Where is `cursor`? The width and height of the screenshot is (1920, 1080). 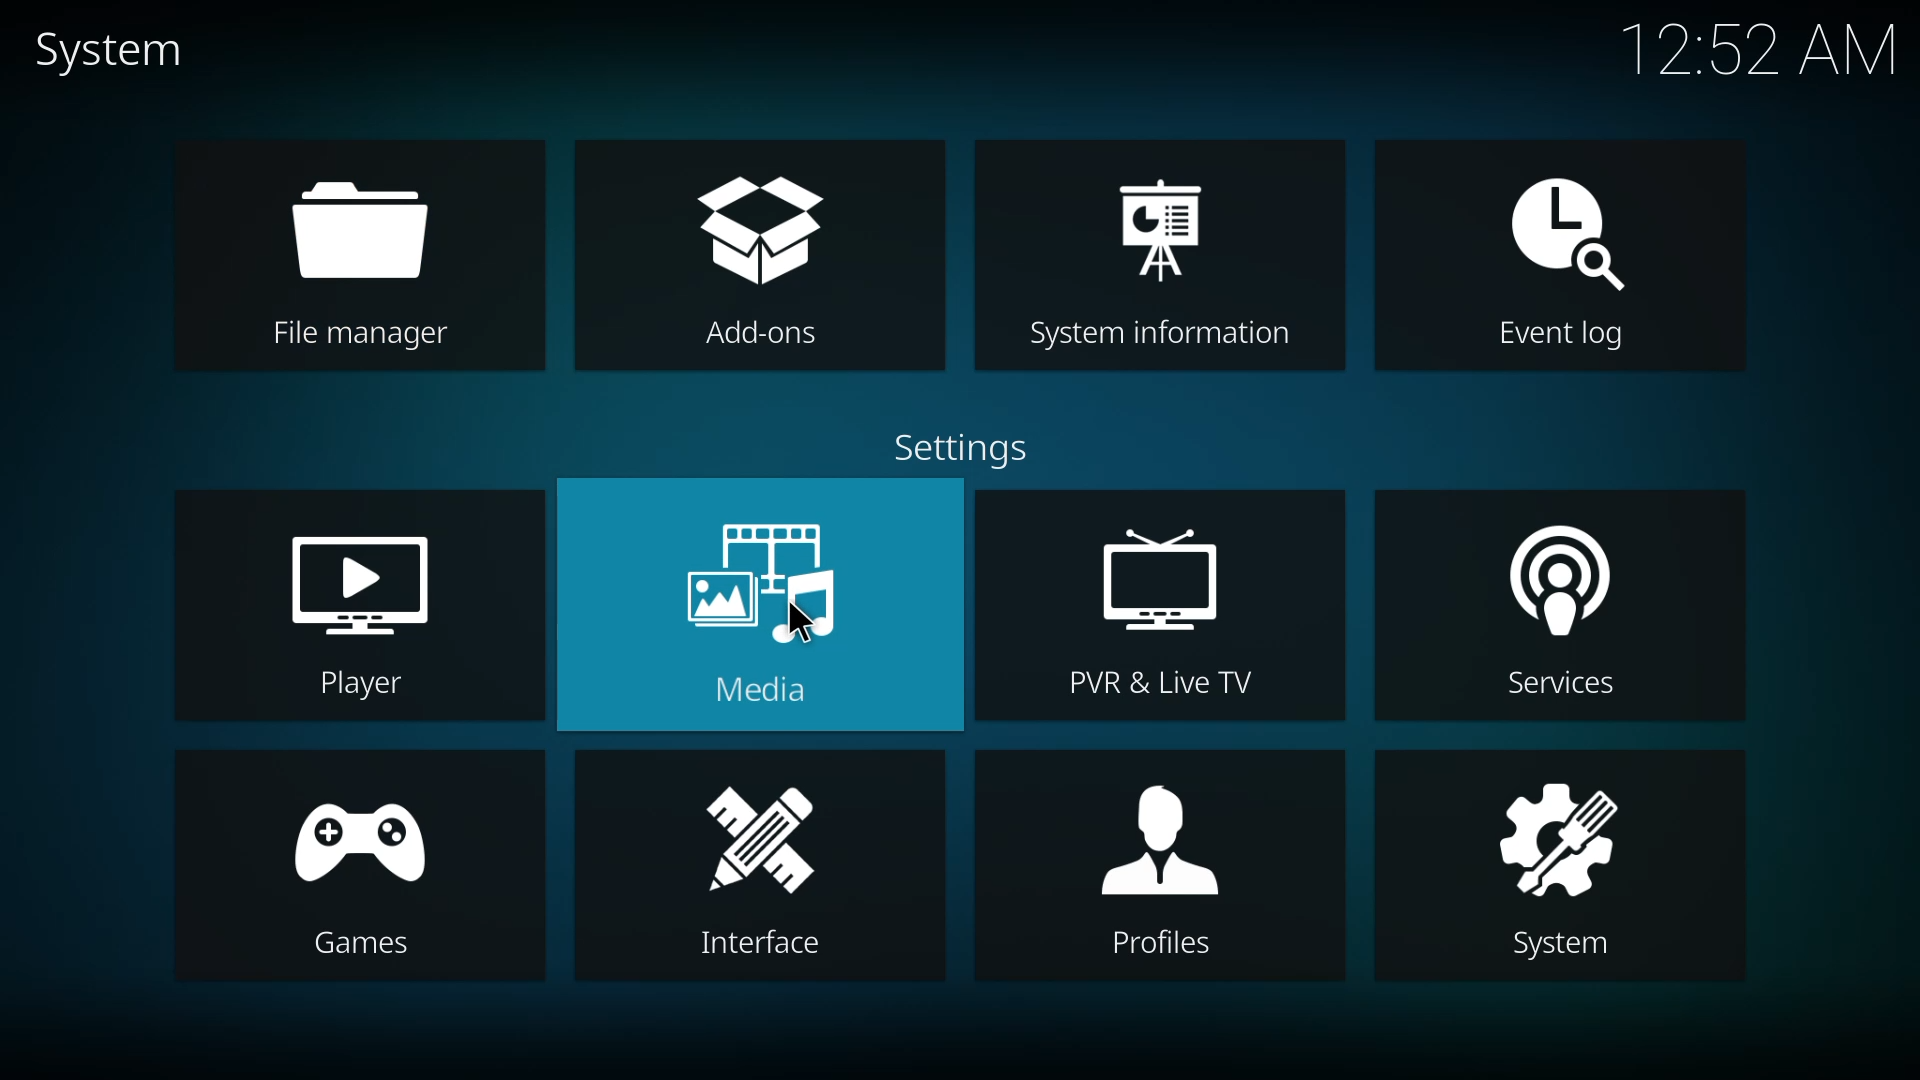
cursor is located at coordinates (800, 623).